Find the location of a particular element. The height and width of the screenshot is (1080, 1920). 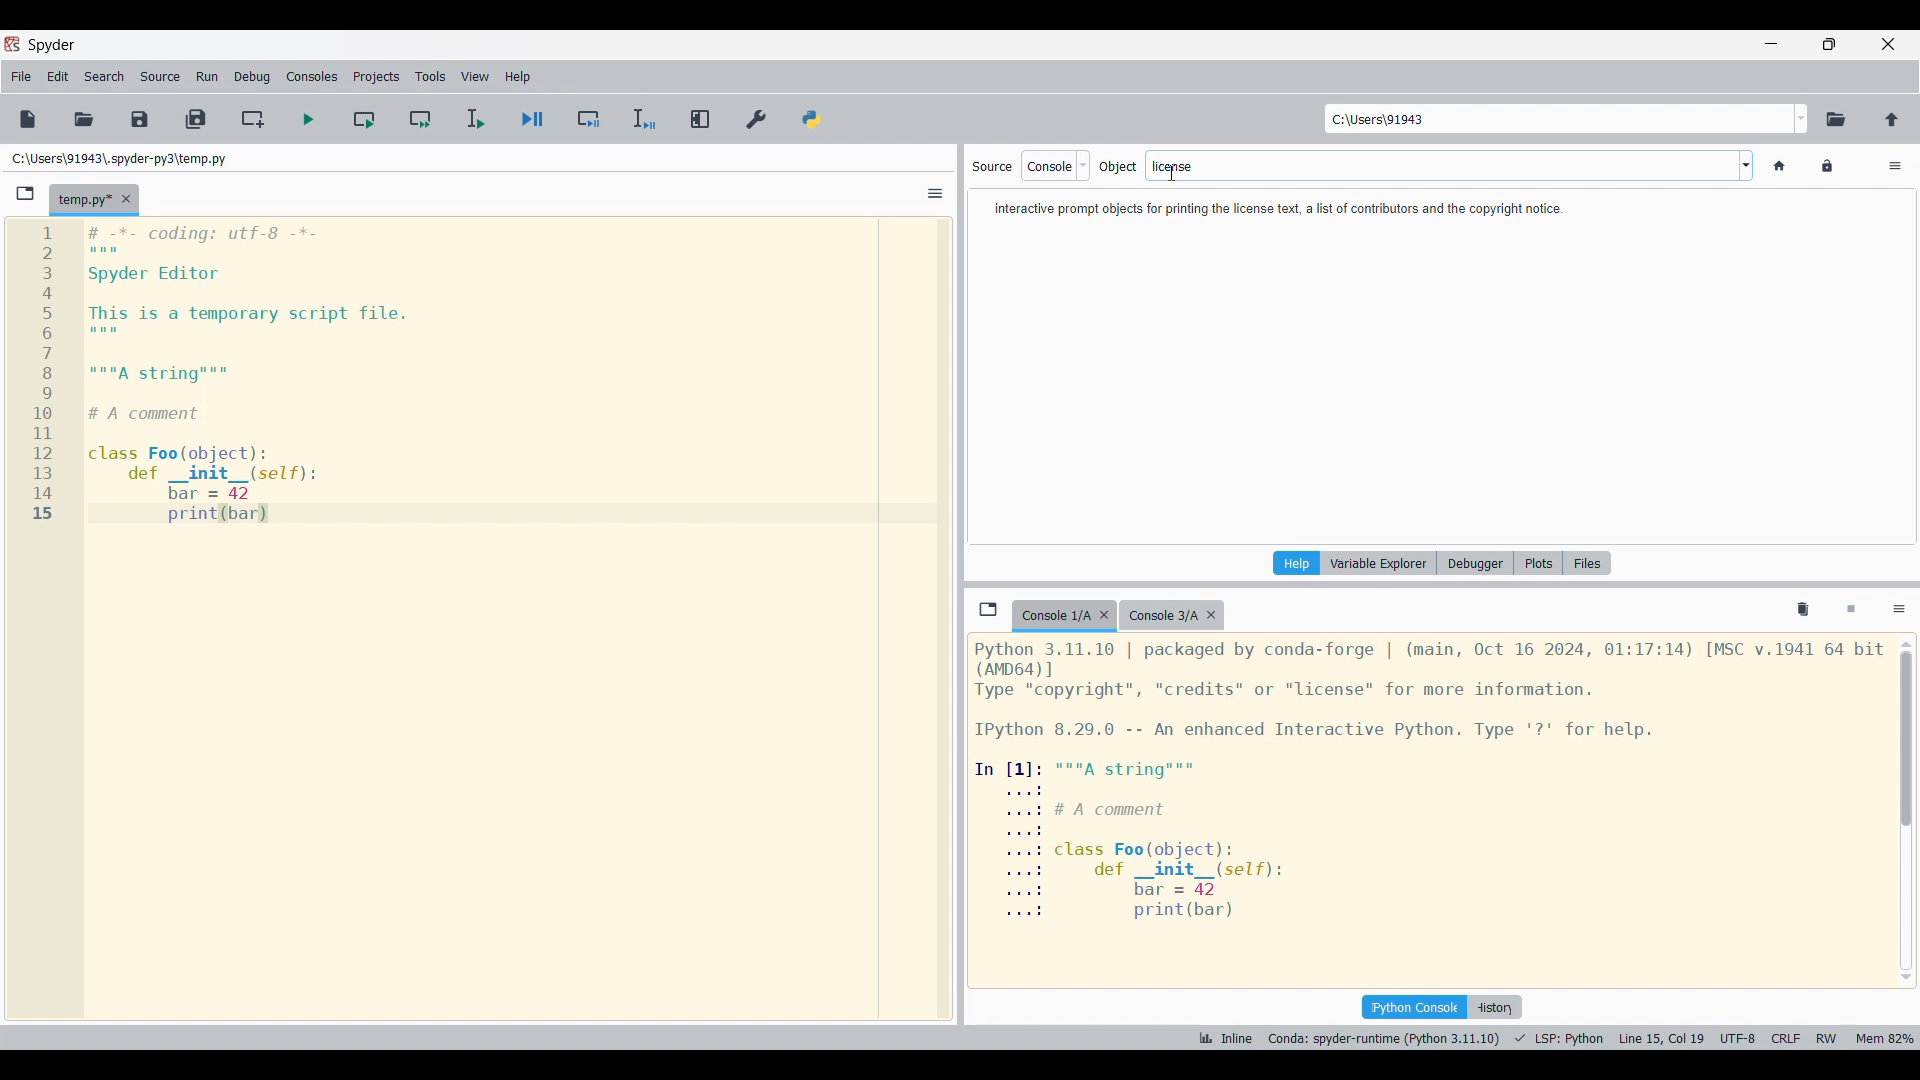

line 15 col 9 is located at coordinates (1664, 1037).